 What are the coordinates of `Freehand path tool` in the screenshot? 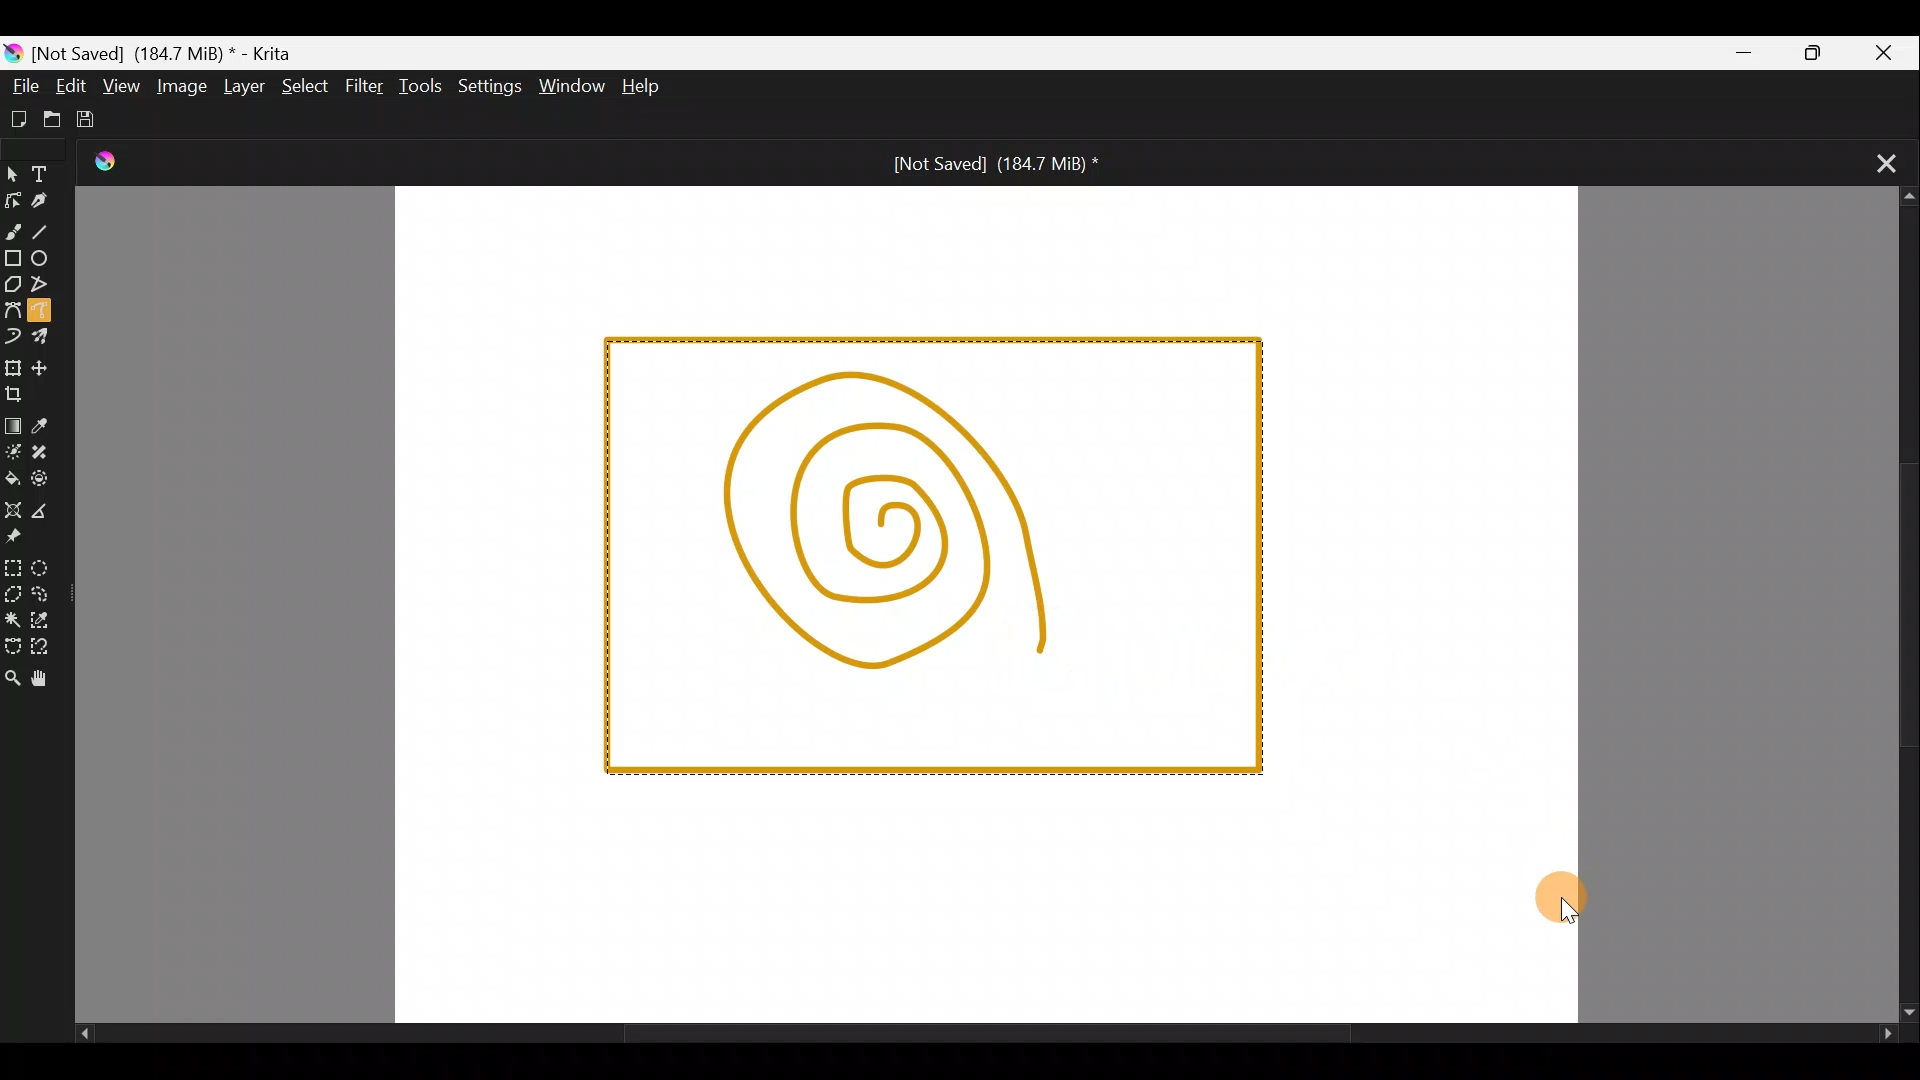 It's located at (56, 315).